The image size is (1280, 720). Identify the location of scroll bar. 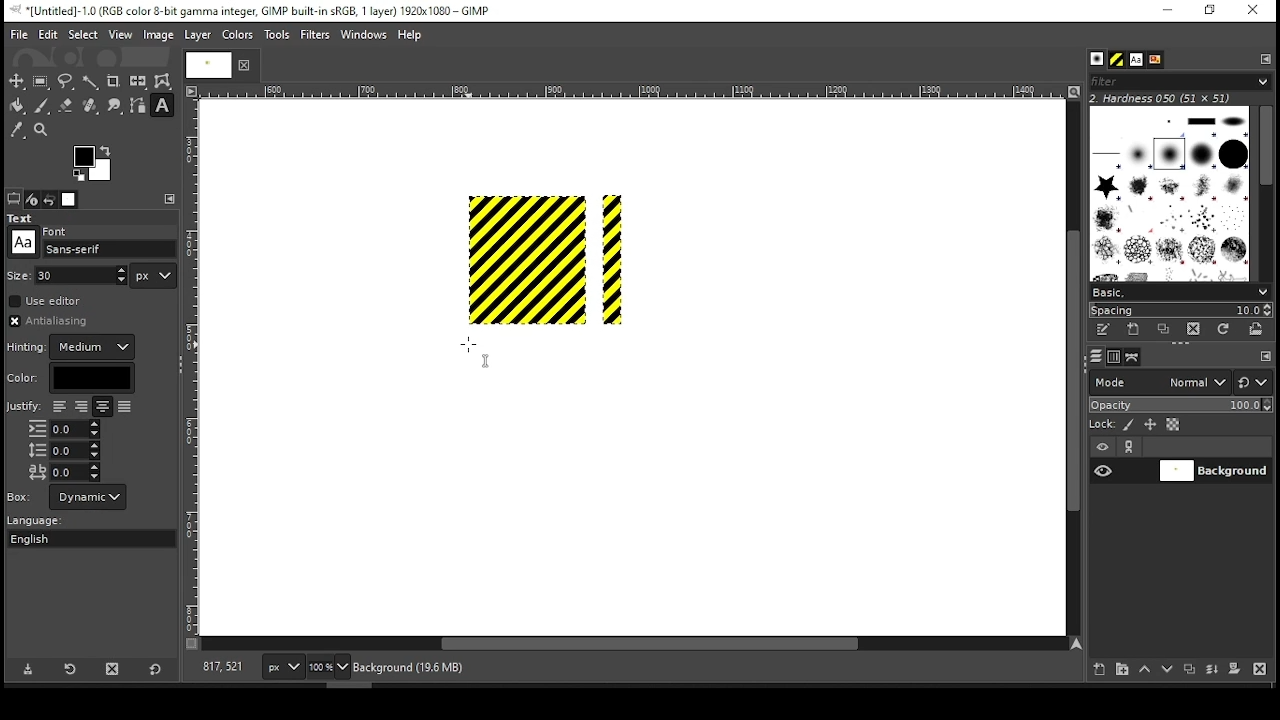
(634, 645).